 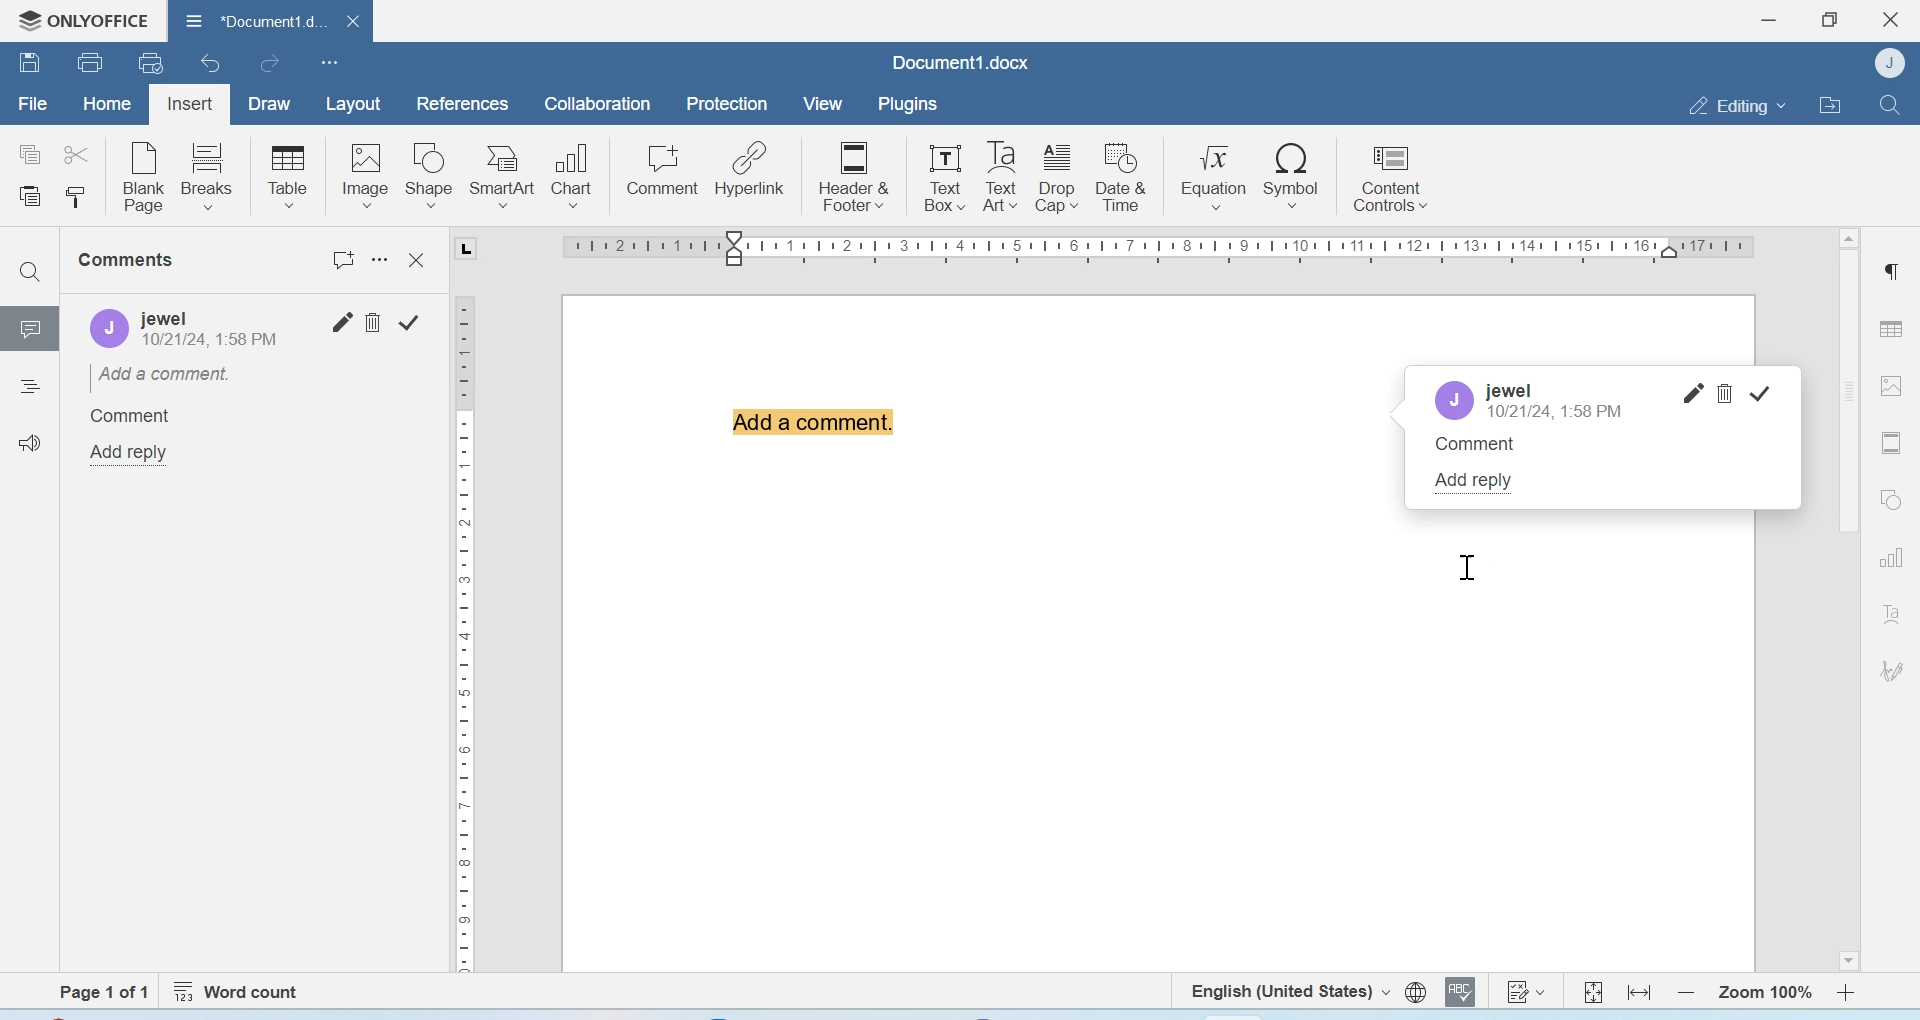 I want to click on Insert, so click(x=189, y=105).